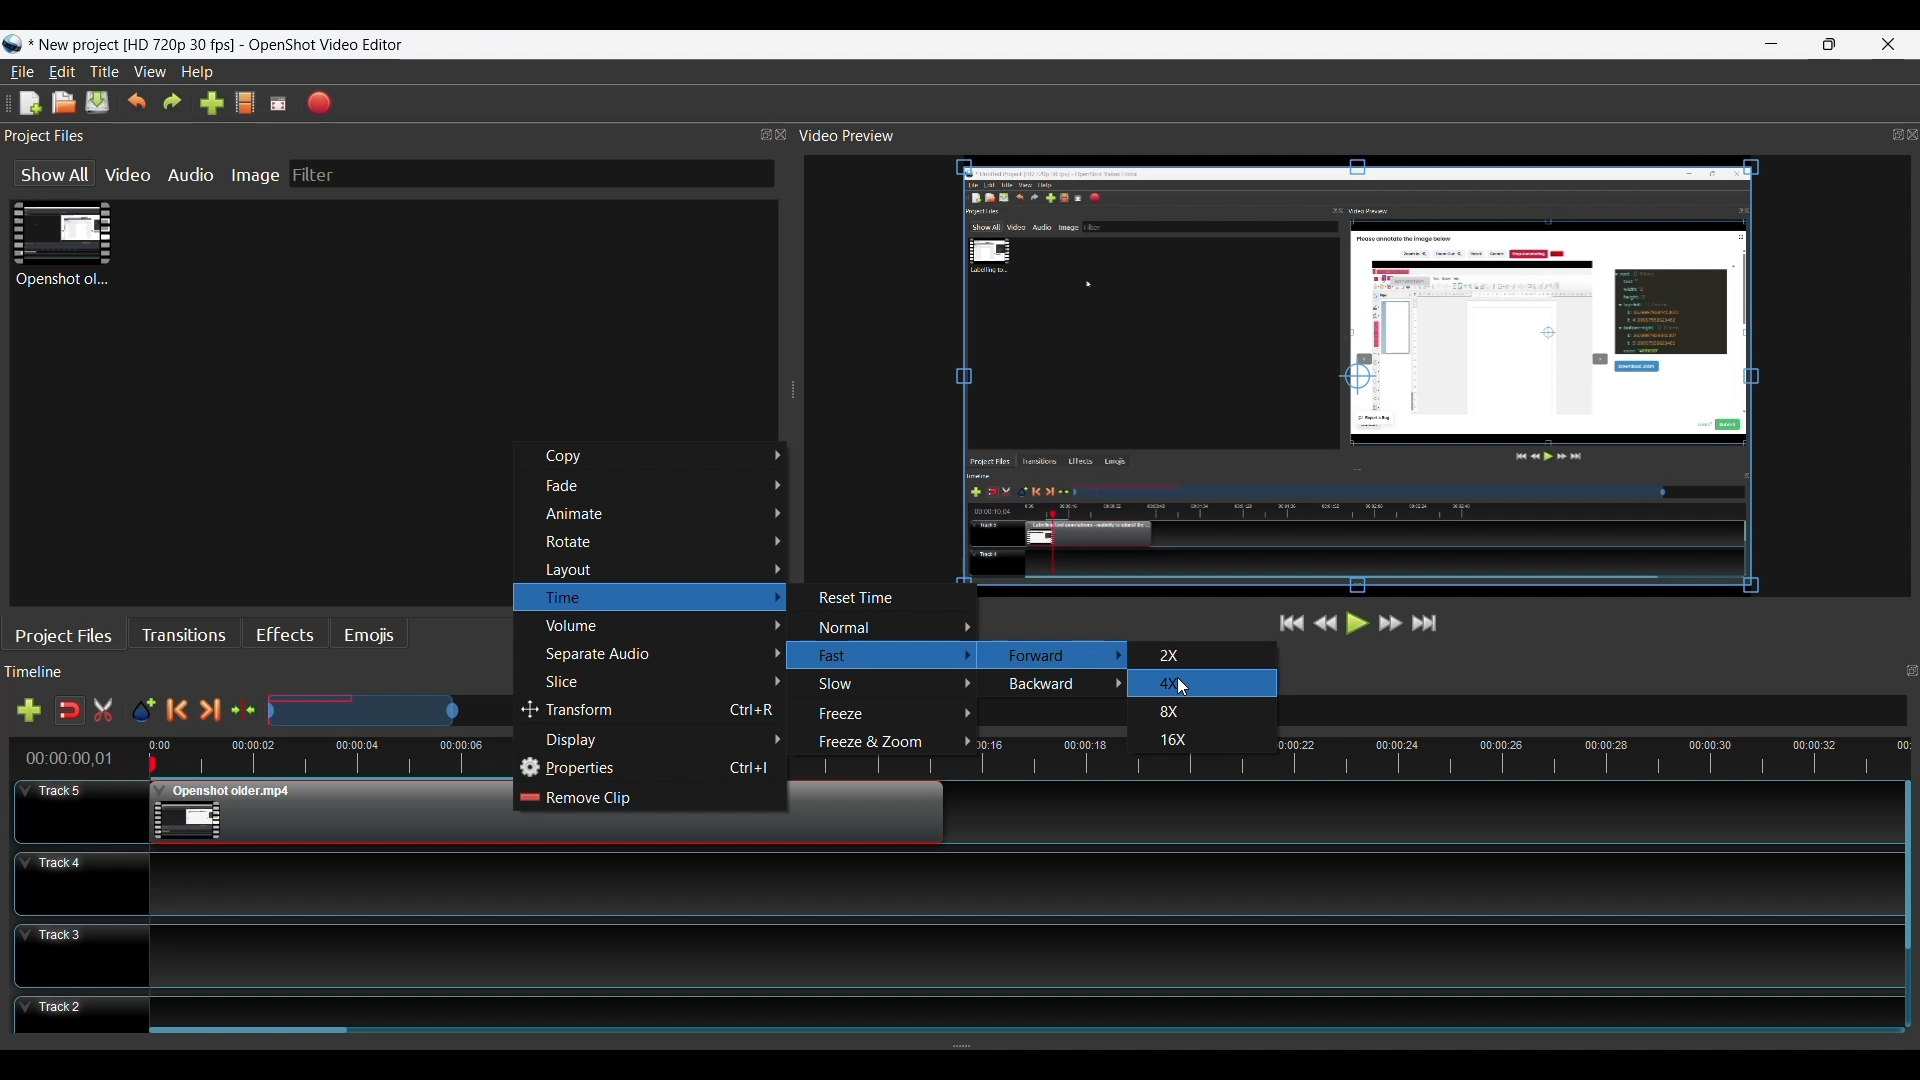 The height and width of the screenshot is (1080, 1920). Describe the element at coordinates (177, 711) in the screenshot. I see `Previous Marker` at that location.